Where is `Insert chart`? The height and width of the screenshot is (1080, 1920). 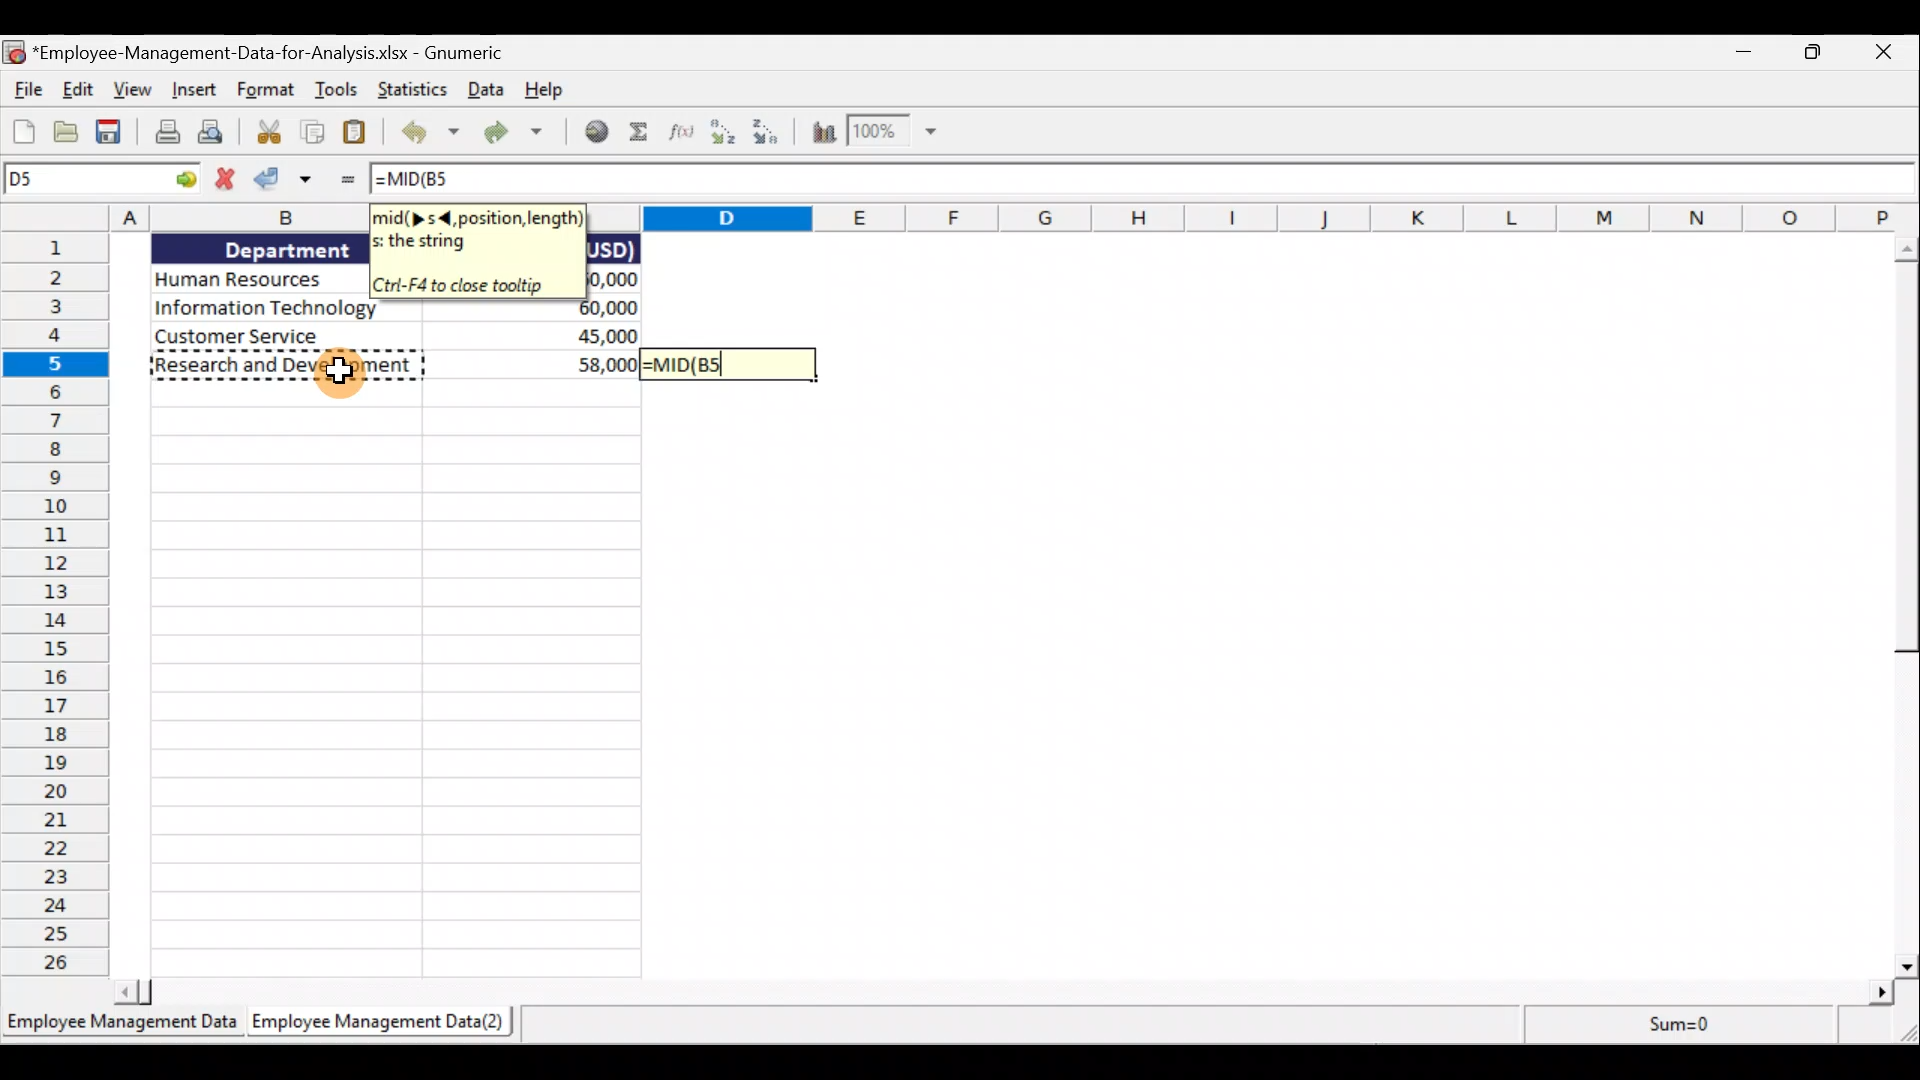
Insert chart is located at coordinates (825, 135).